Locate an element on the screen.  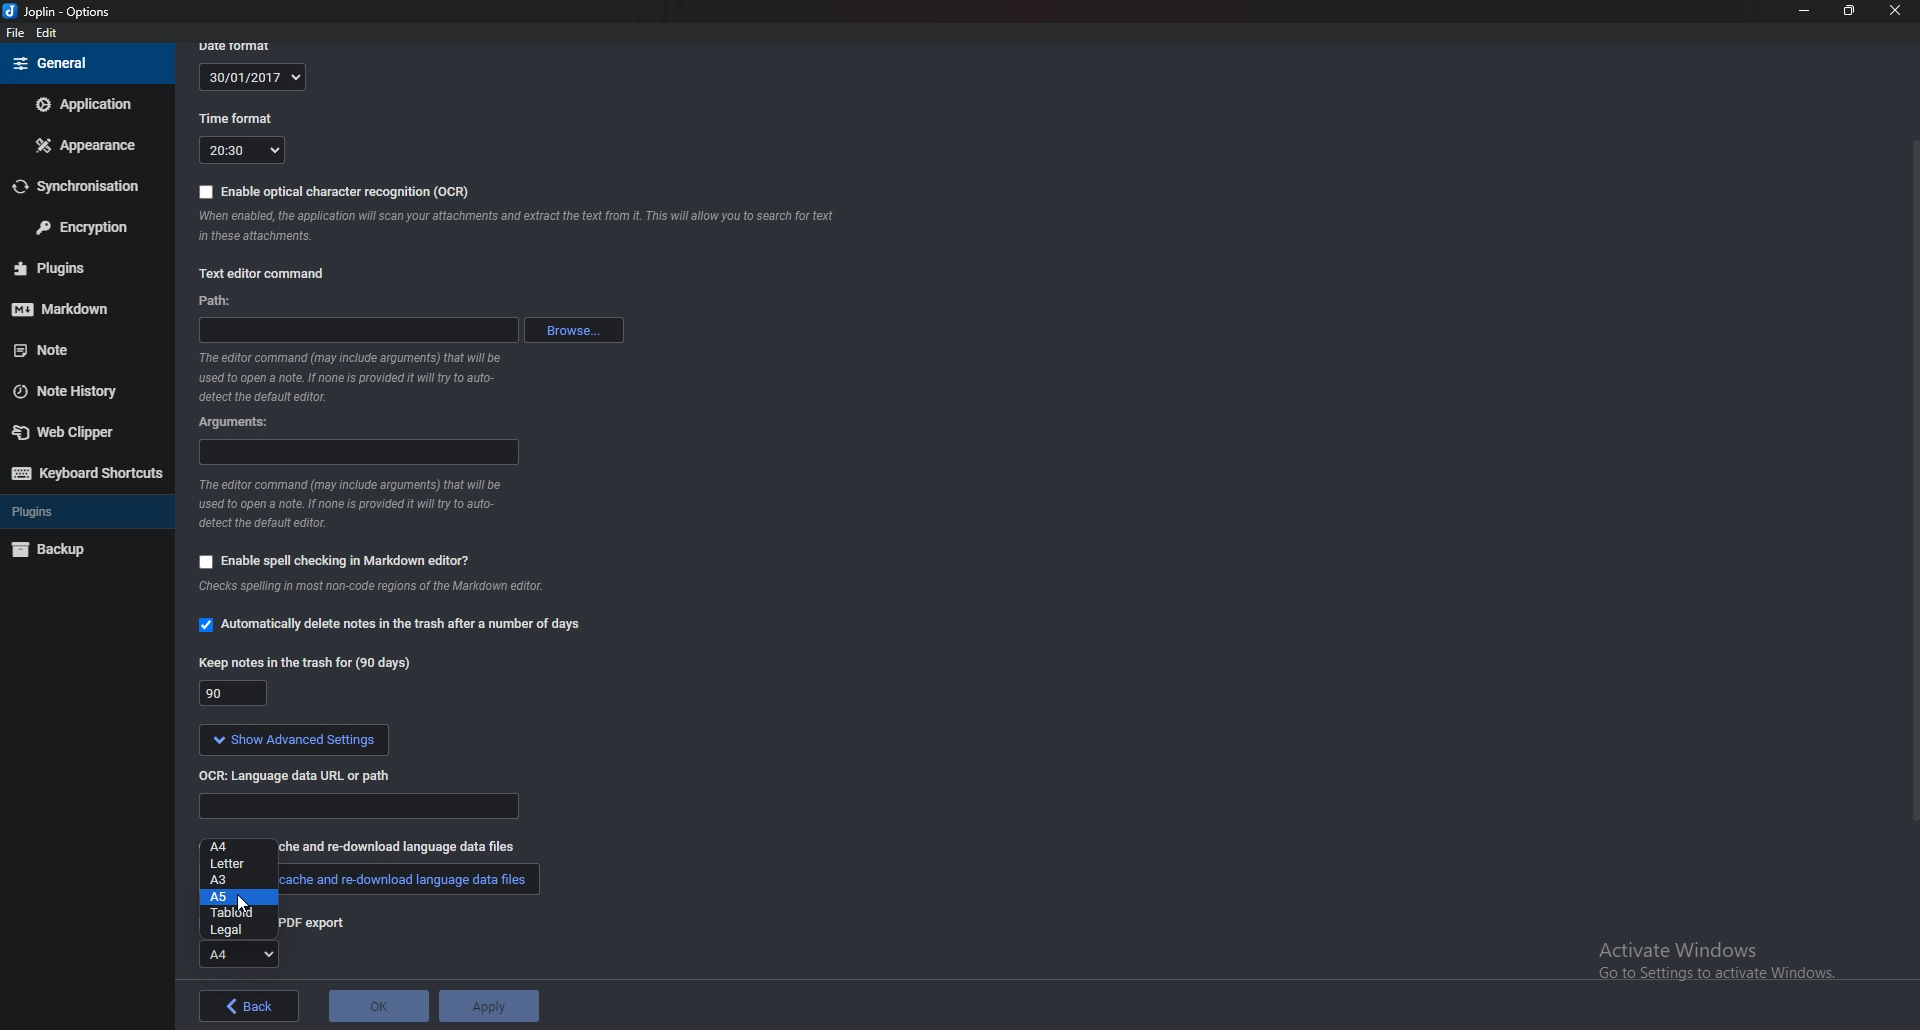
Edit is located at coordinates (47, 34).